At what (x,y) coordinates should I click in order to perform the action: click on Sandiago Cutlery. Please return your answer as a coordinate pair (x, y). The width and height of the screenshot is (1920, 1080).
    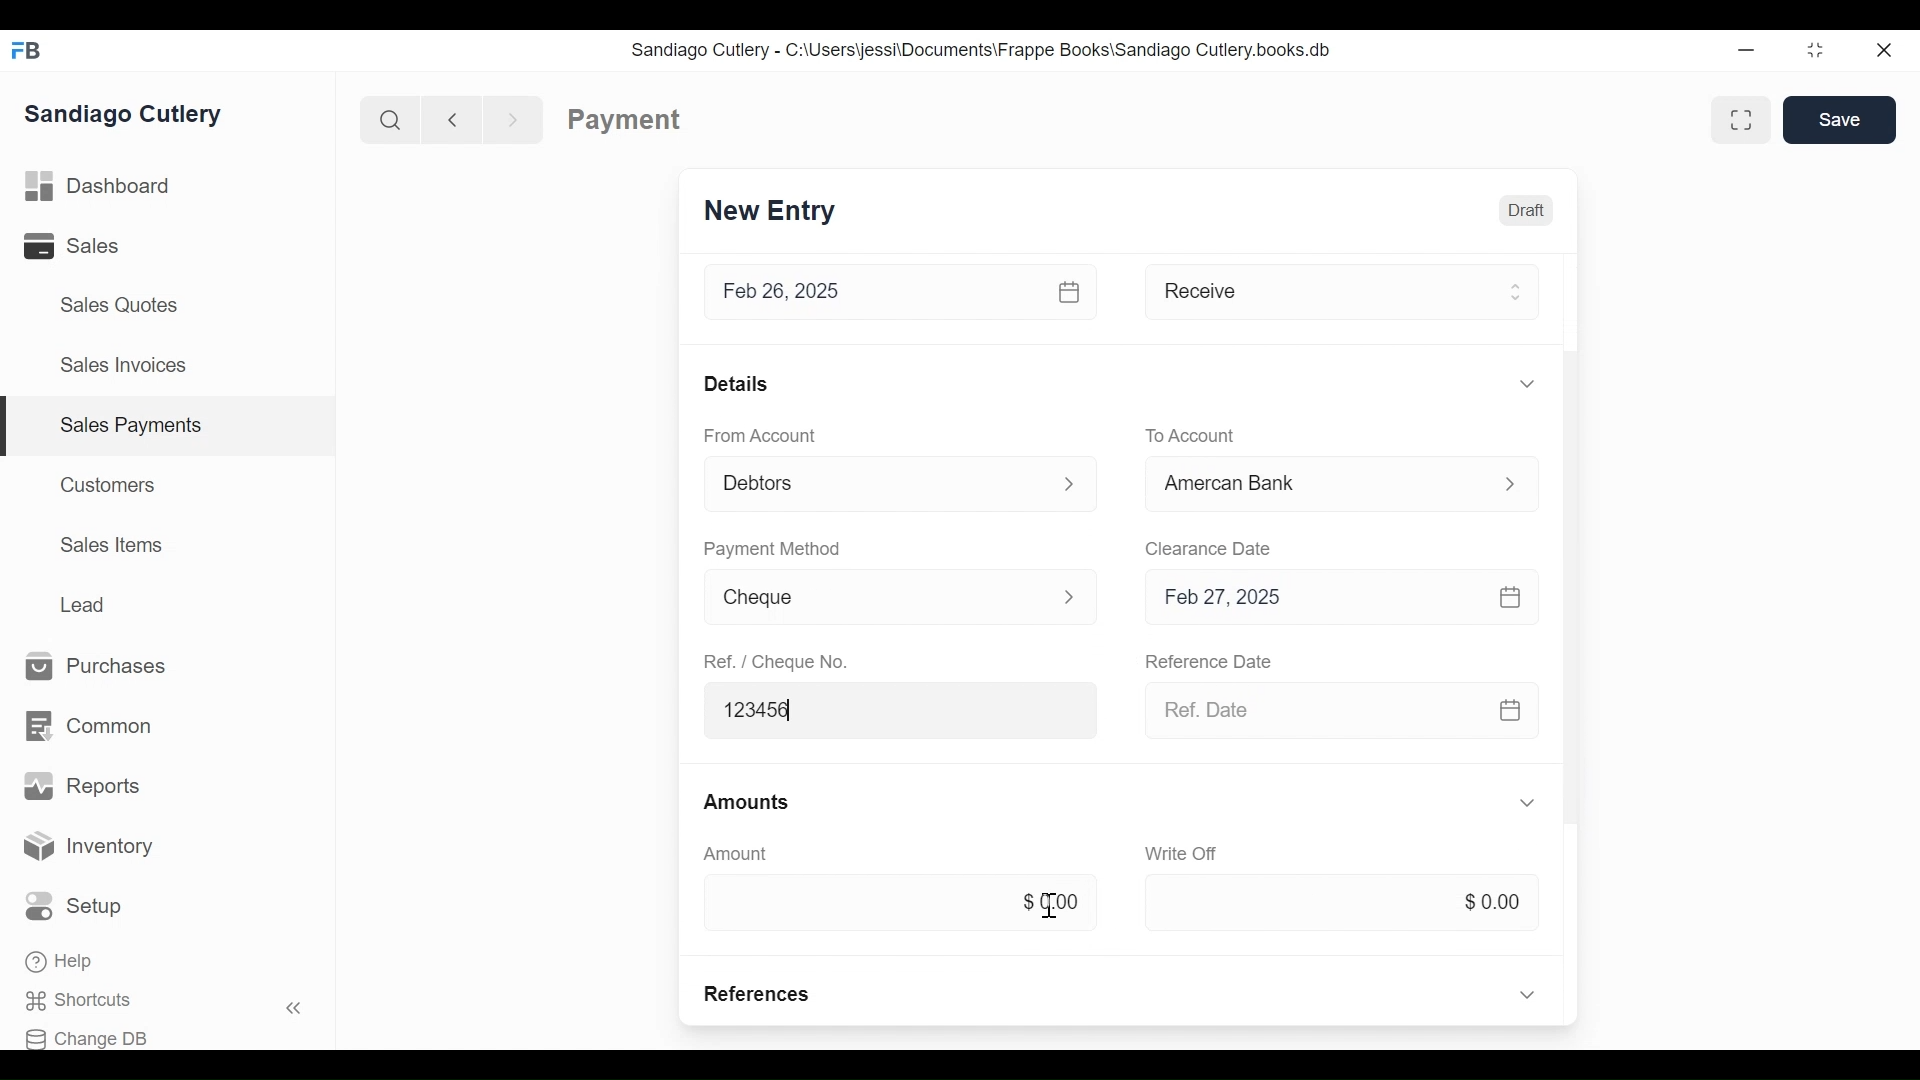
    Looking at the image, I should click on (127, 113).